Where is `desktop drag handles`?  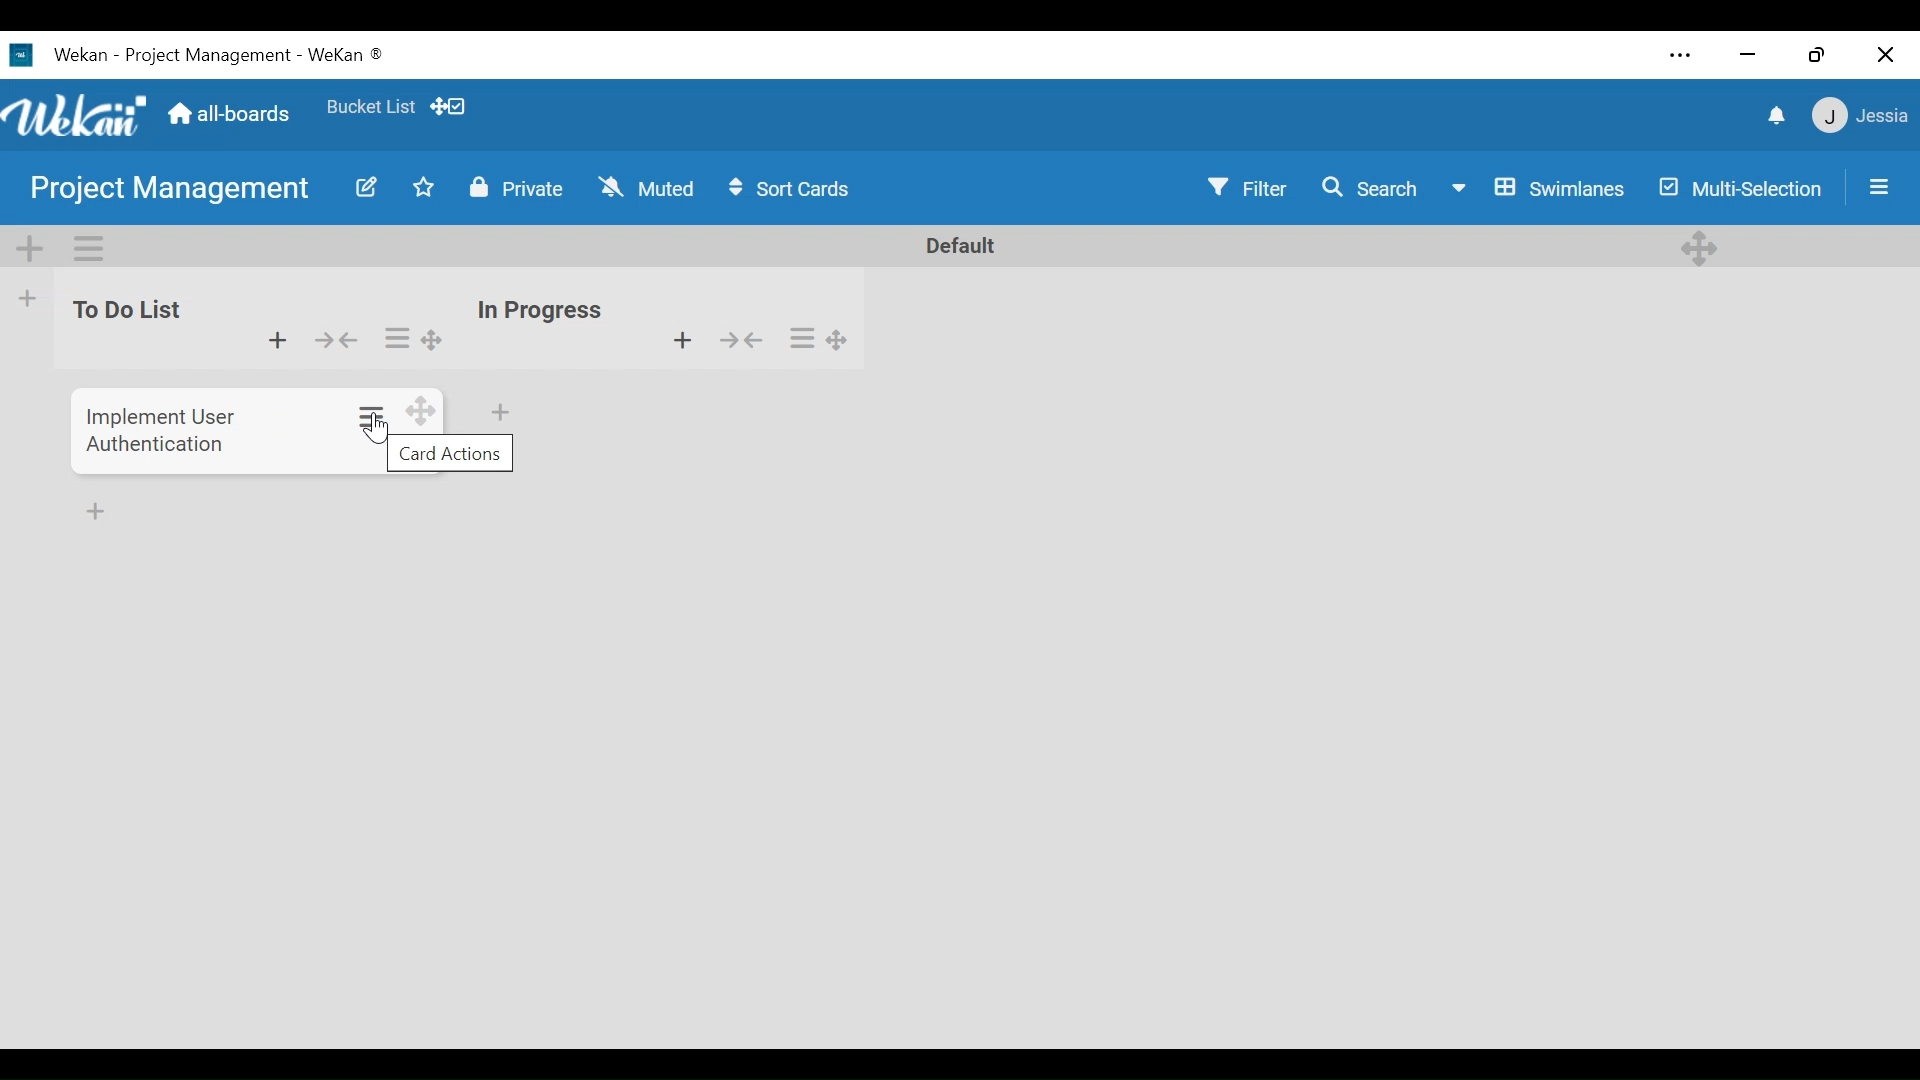
desktop drag handles is located at coordinates (433, 340).